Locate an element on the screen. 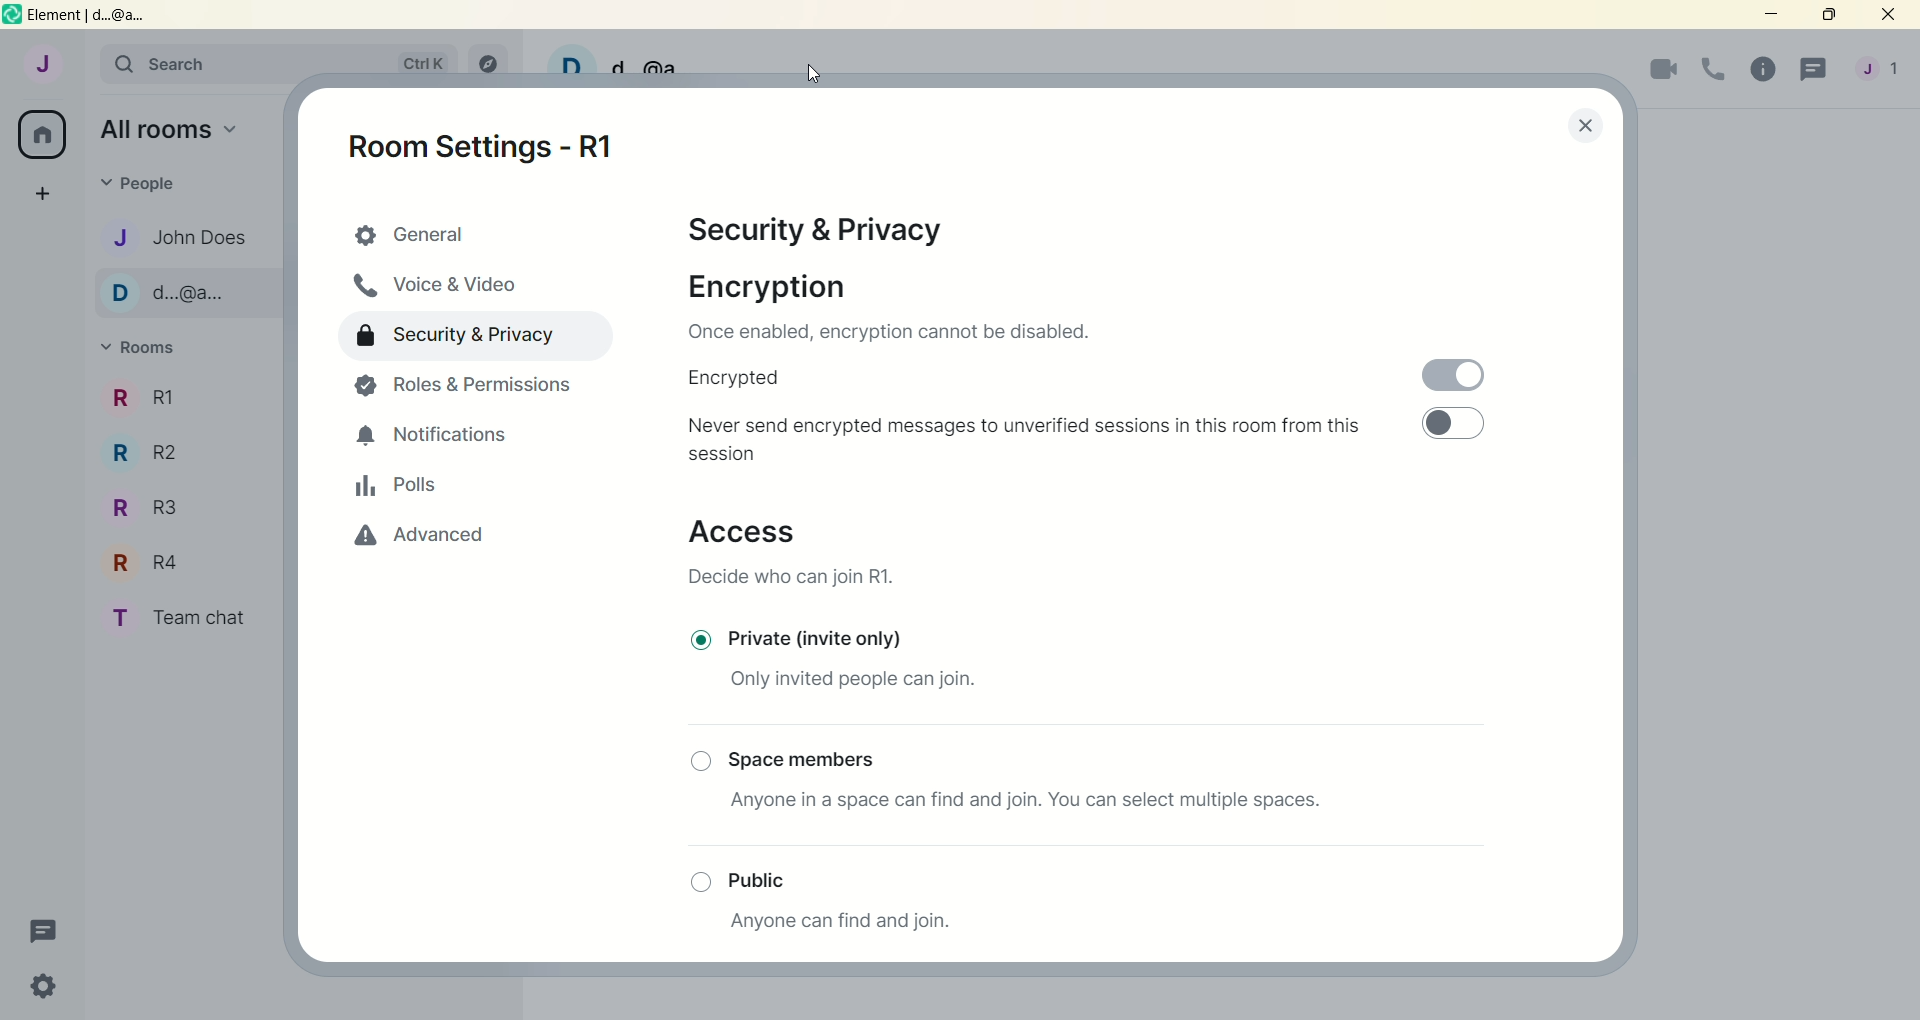 The height and width of the screenshot is (1020, 1920). T Team chat is located at coordinates (186, 618).